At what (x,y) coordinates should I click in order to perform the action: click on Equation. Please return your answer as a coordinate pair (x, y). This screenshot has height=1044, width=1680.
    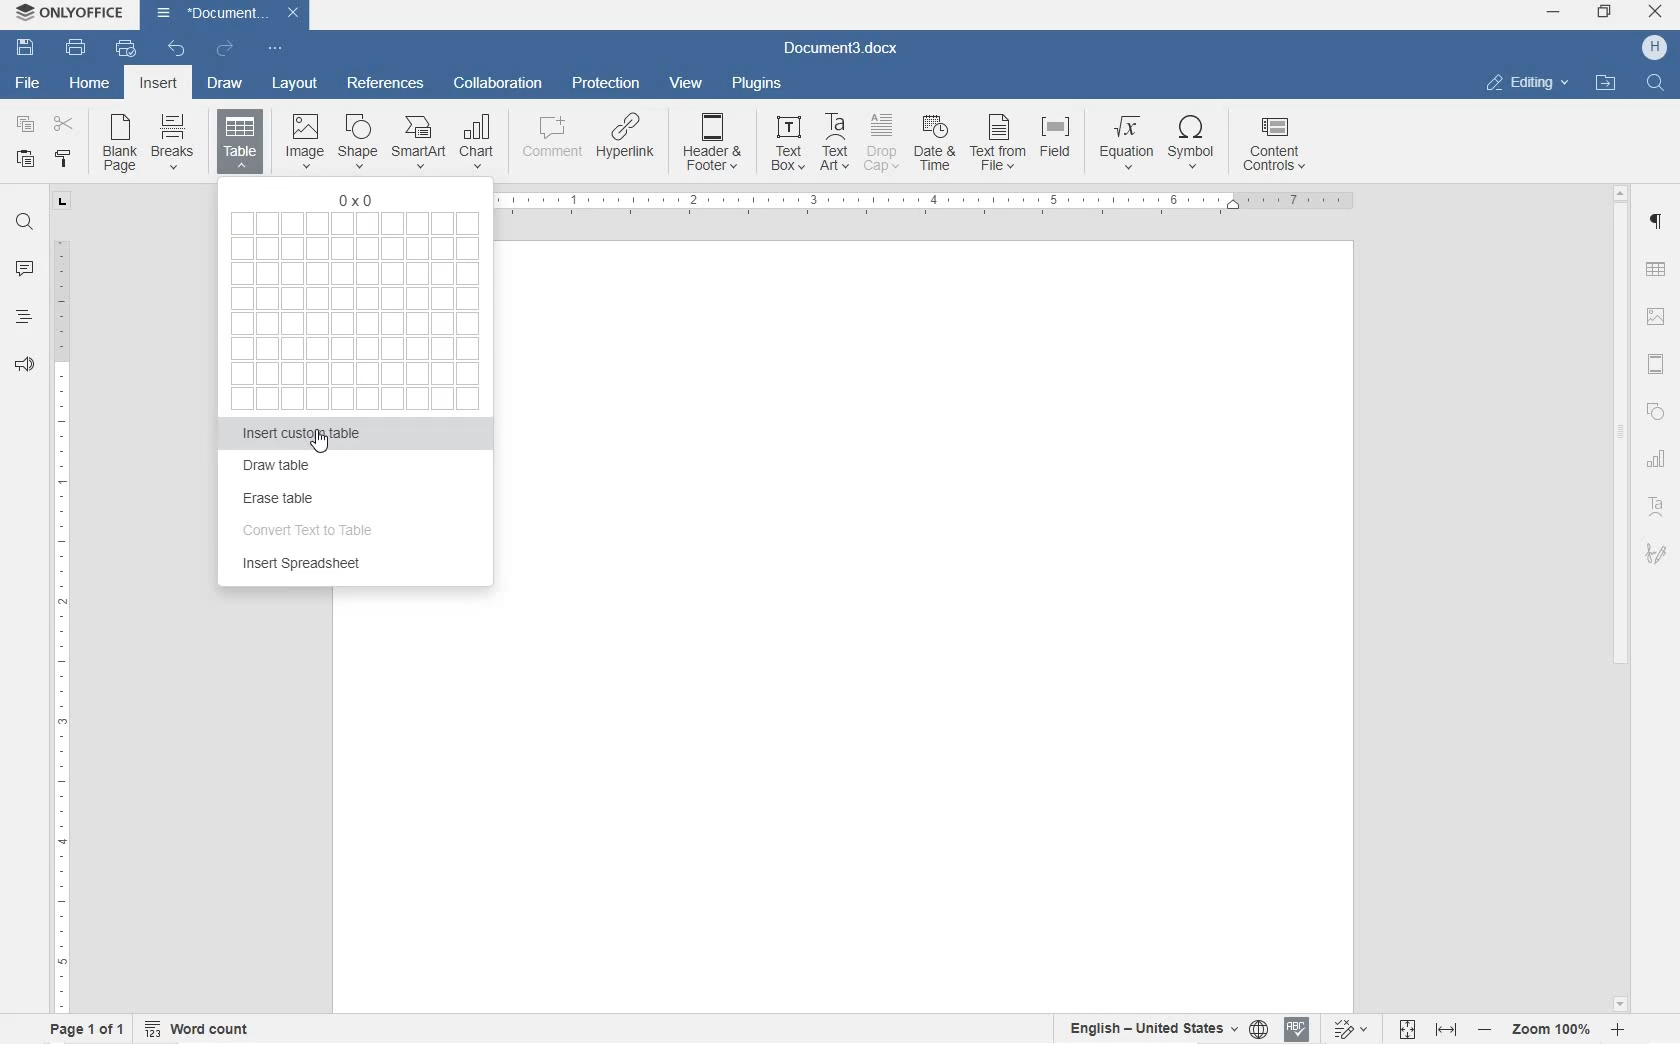
    Looking at the image, I should click on (1126, 141).